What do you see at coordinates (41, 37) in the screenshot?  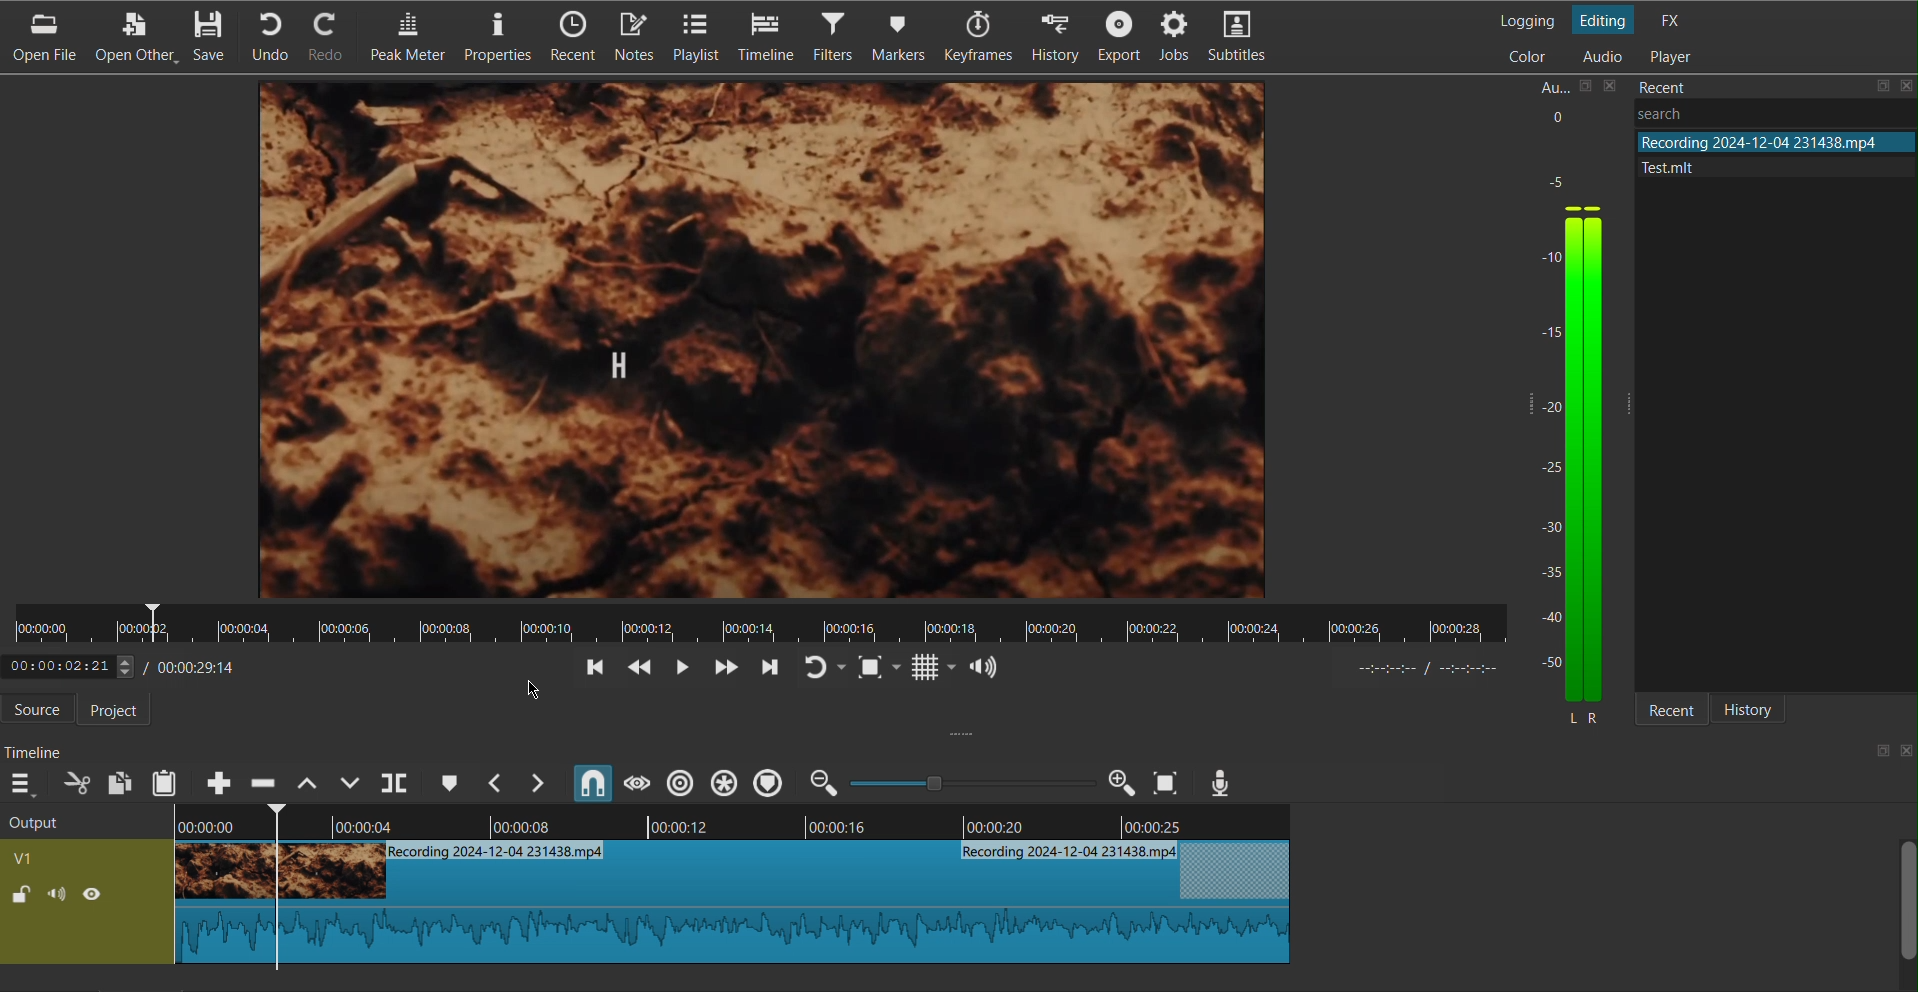 I see `Open File` at bounding box center [41, 37].